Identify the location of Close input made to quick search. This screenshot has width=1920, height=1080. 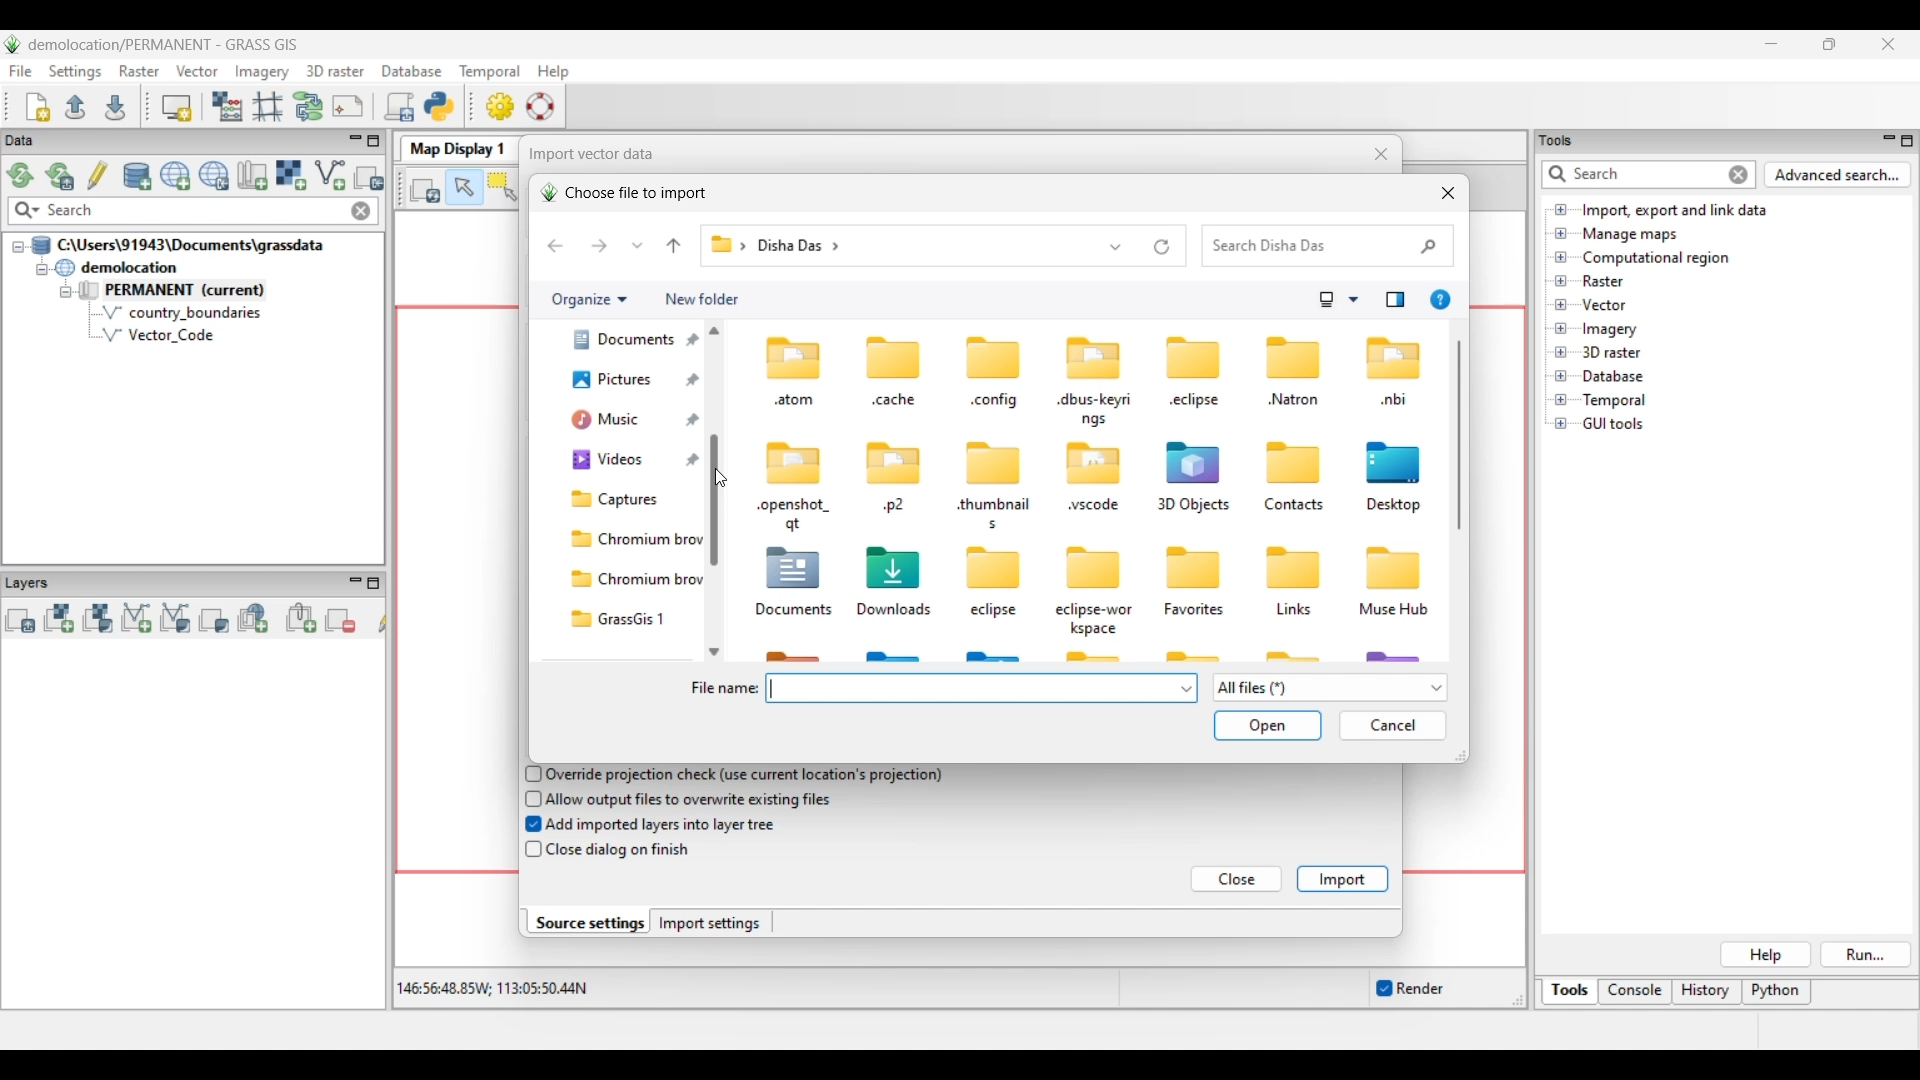
(361, 211).